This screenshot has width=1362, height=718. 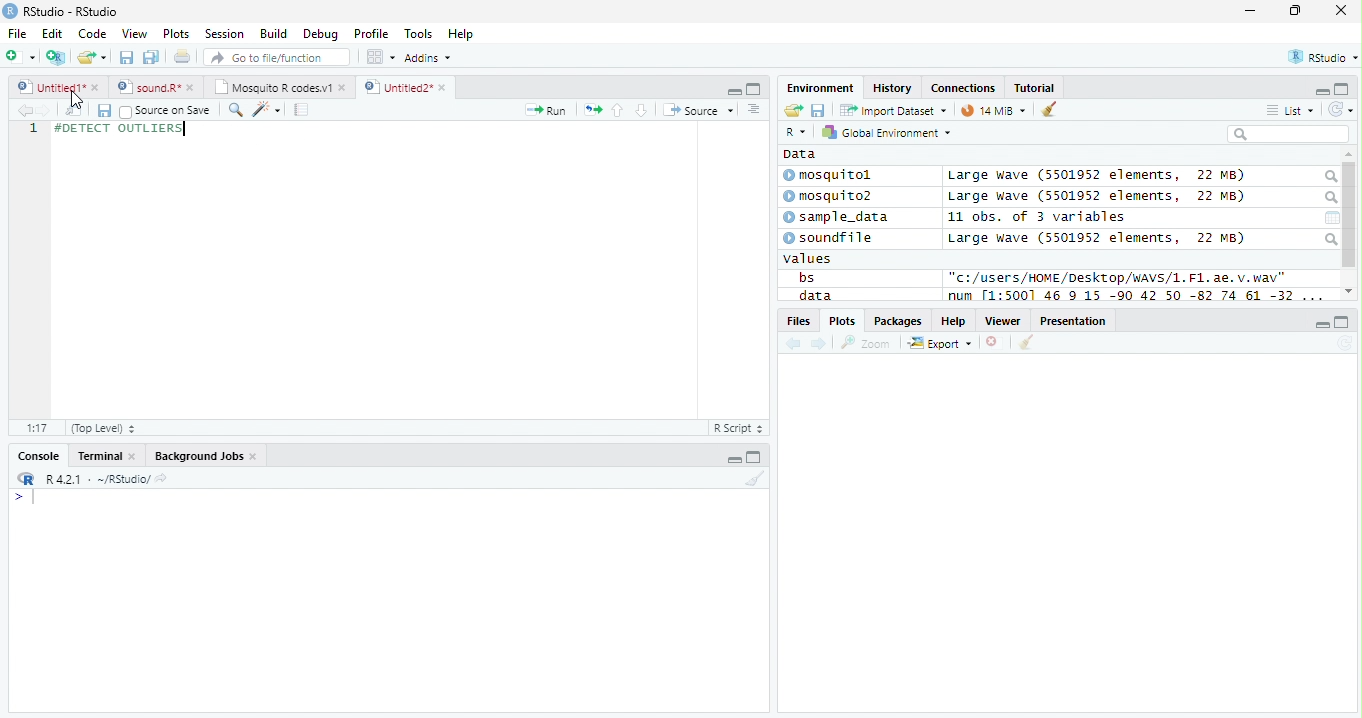 I want to click on soundfile, so click(x=829, y=238).